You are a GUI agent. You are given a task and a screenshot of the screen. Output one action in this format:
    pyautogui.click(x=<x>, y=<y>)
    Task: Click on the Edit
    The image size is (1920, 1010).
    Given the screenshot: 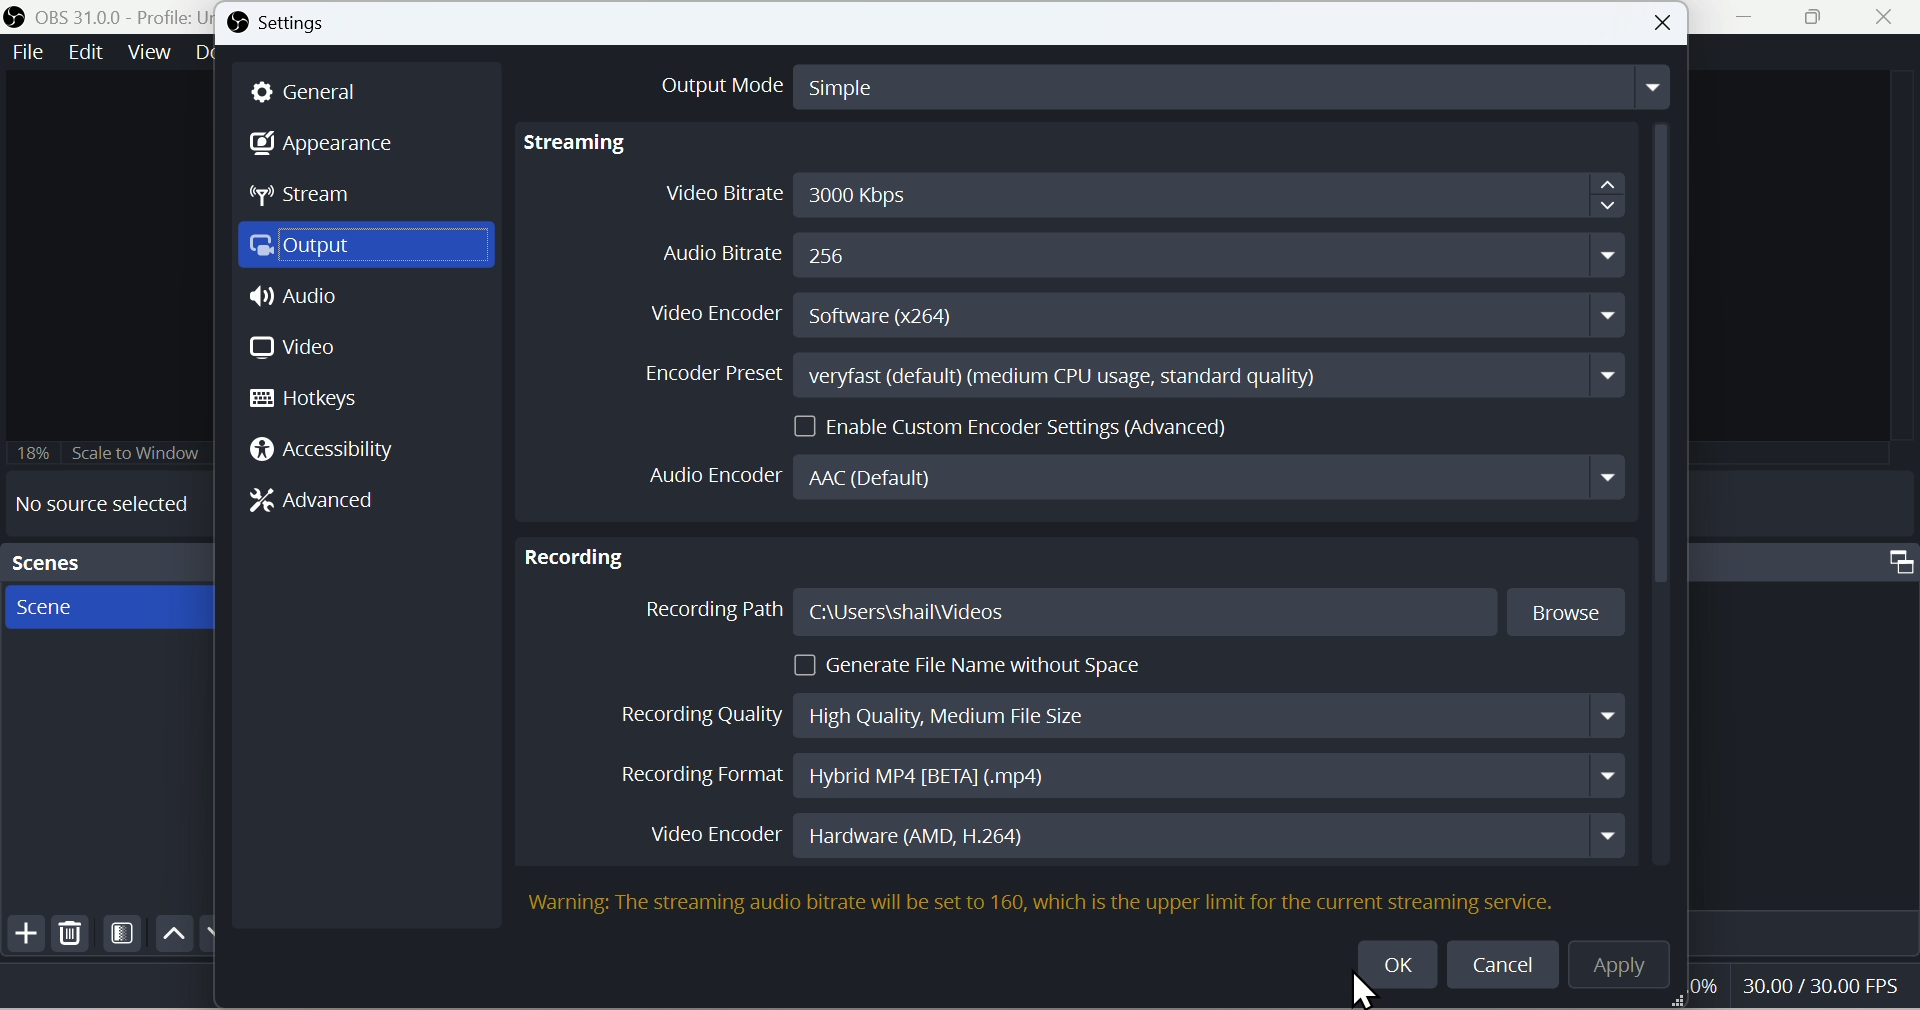 What is the action you would take?
    pyautogui.click(x=84, y=54)
    